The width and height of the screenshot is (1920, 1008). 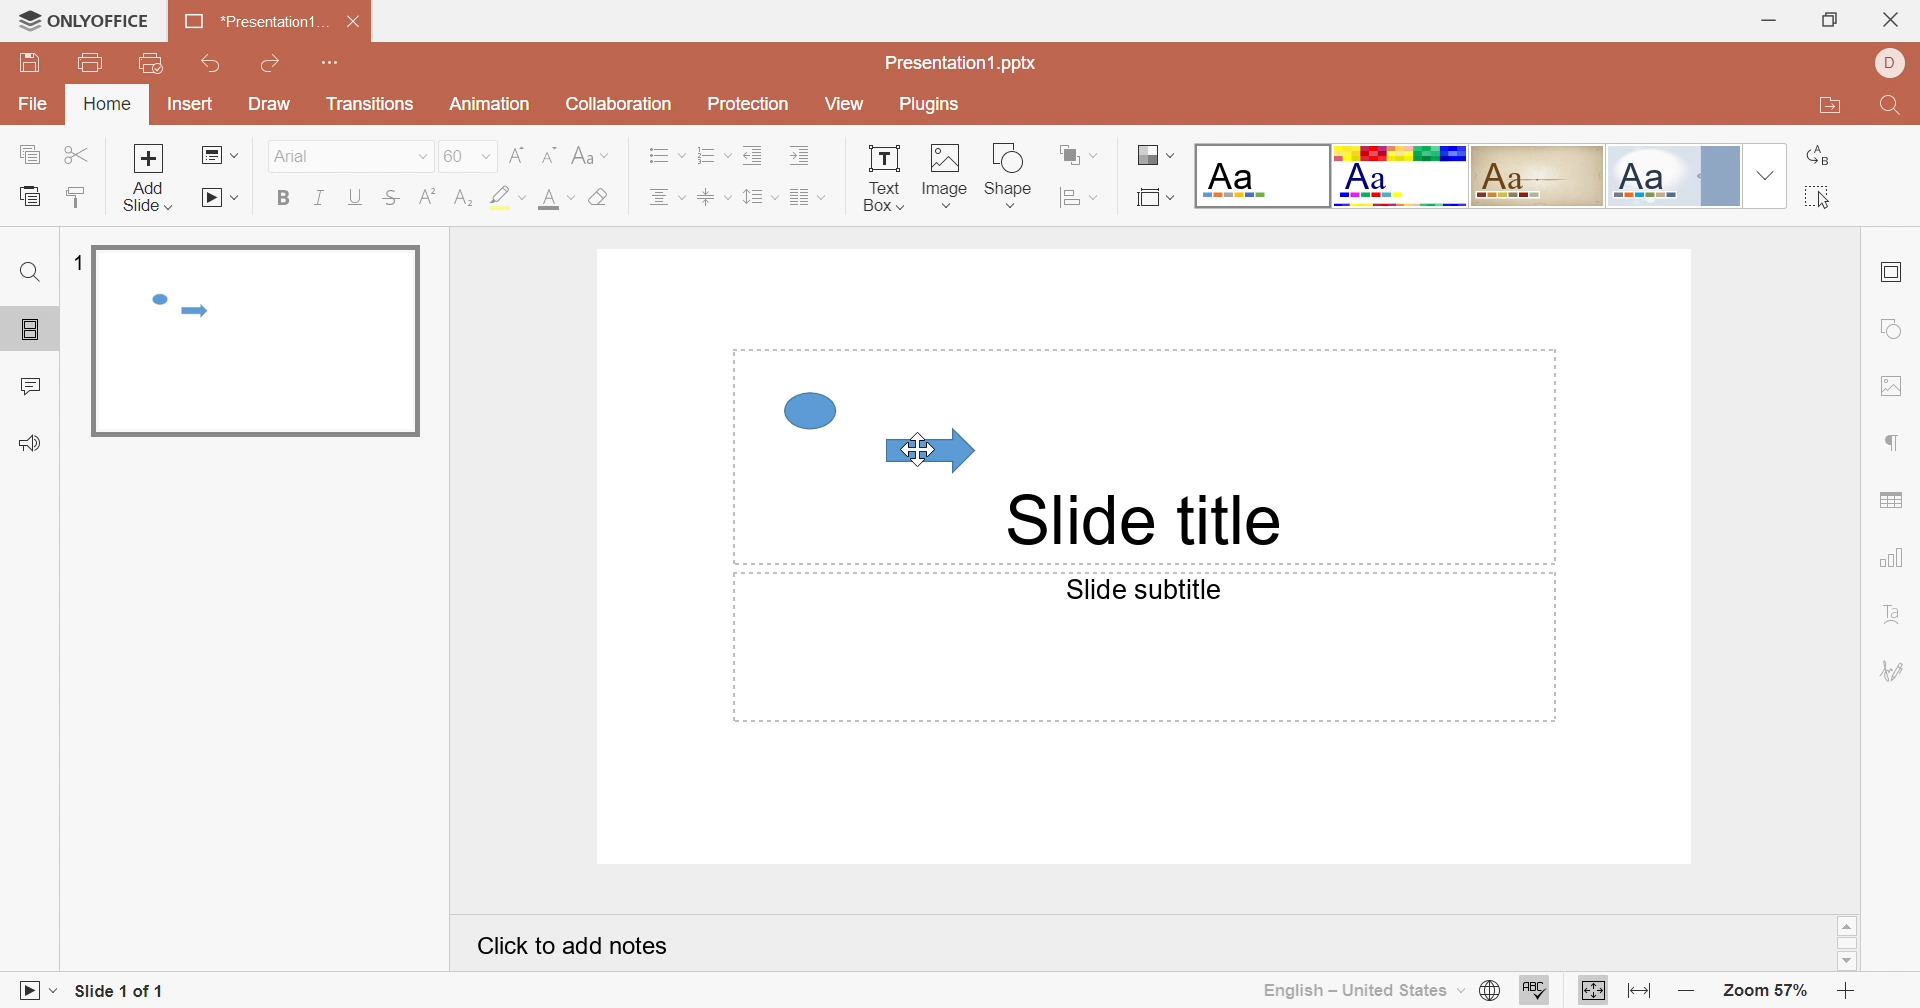 What do you see at coordinates (1012, 174) in the screenshot?
I see `Shape` at bounding box center [1012, 174].